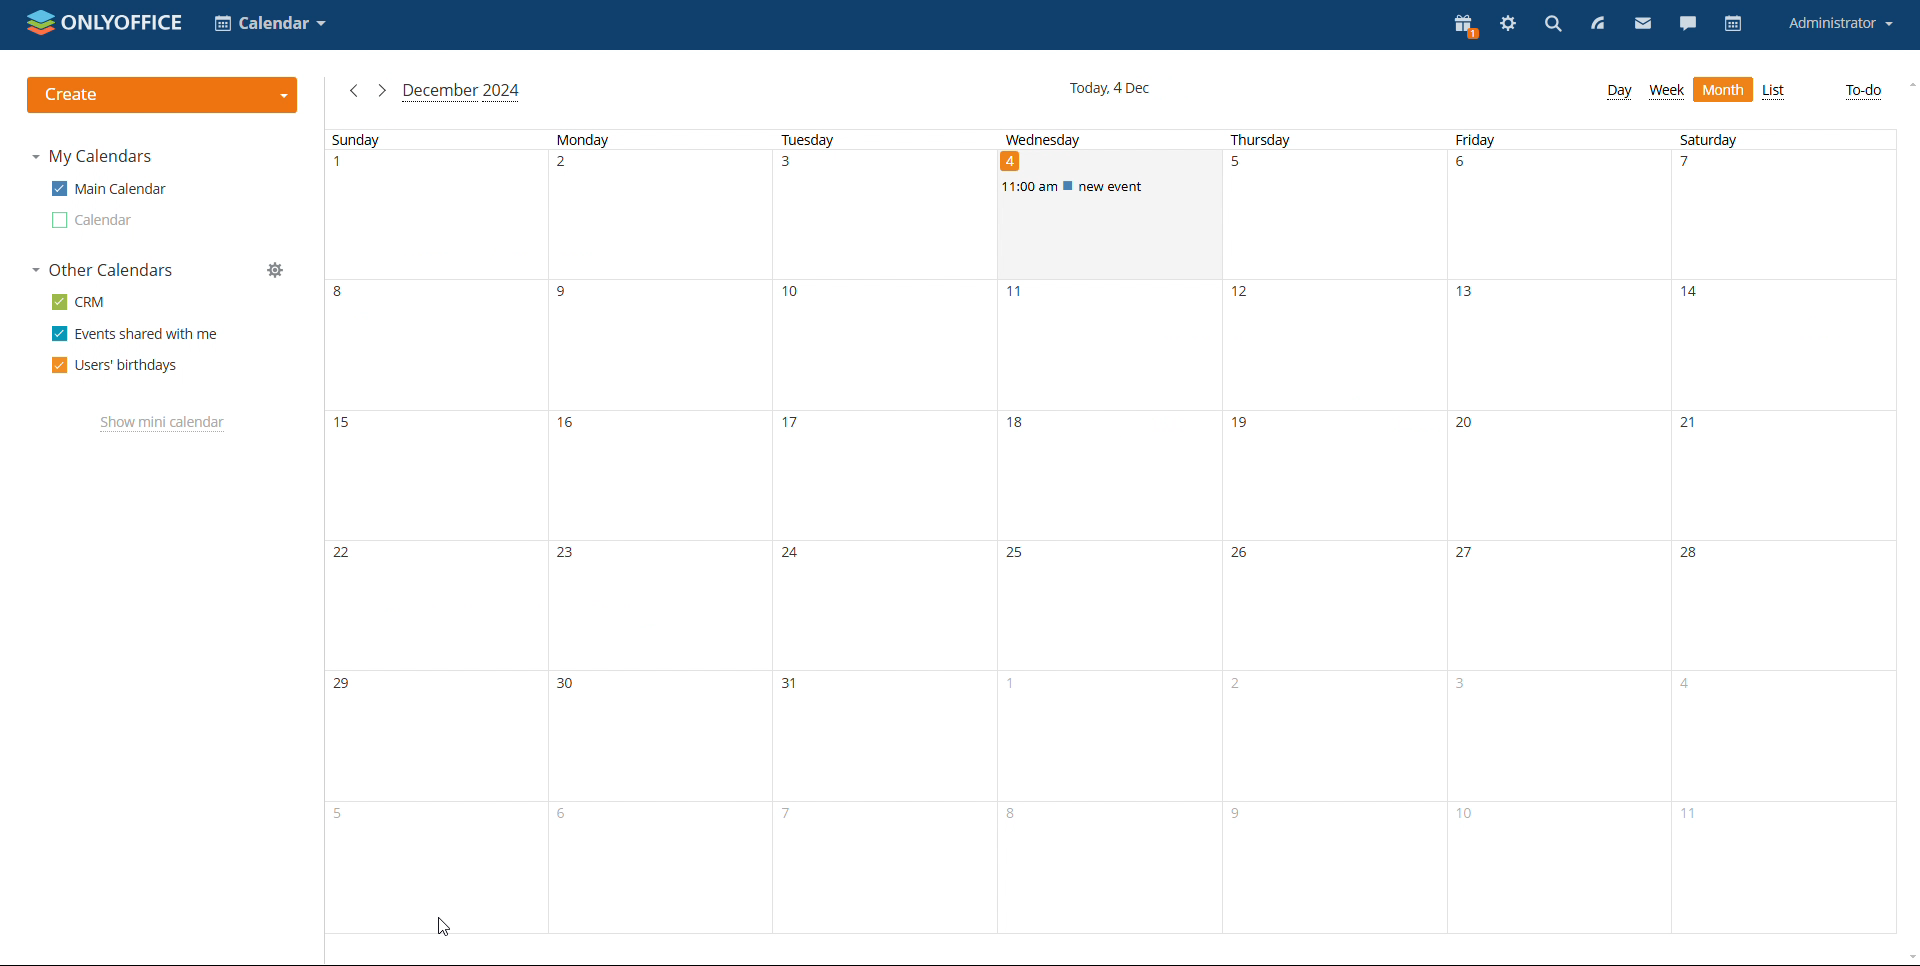 The width and height of the screenshot is (1920, 966). Describe the element at coordinates (656, 532) in the screenshot. I see `monday` at that location.